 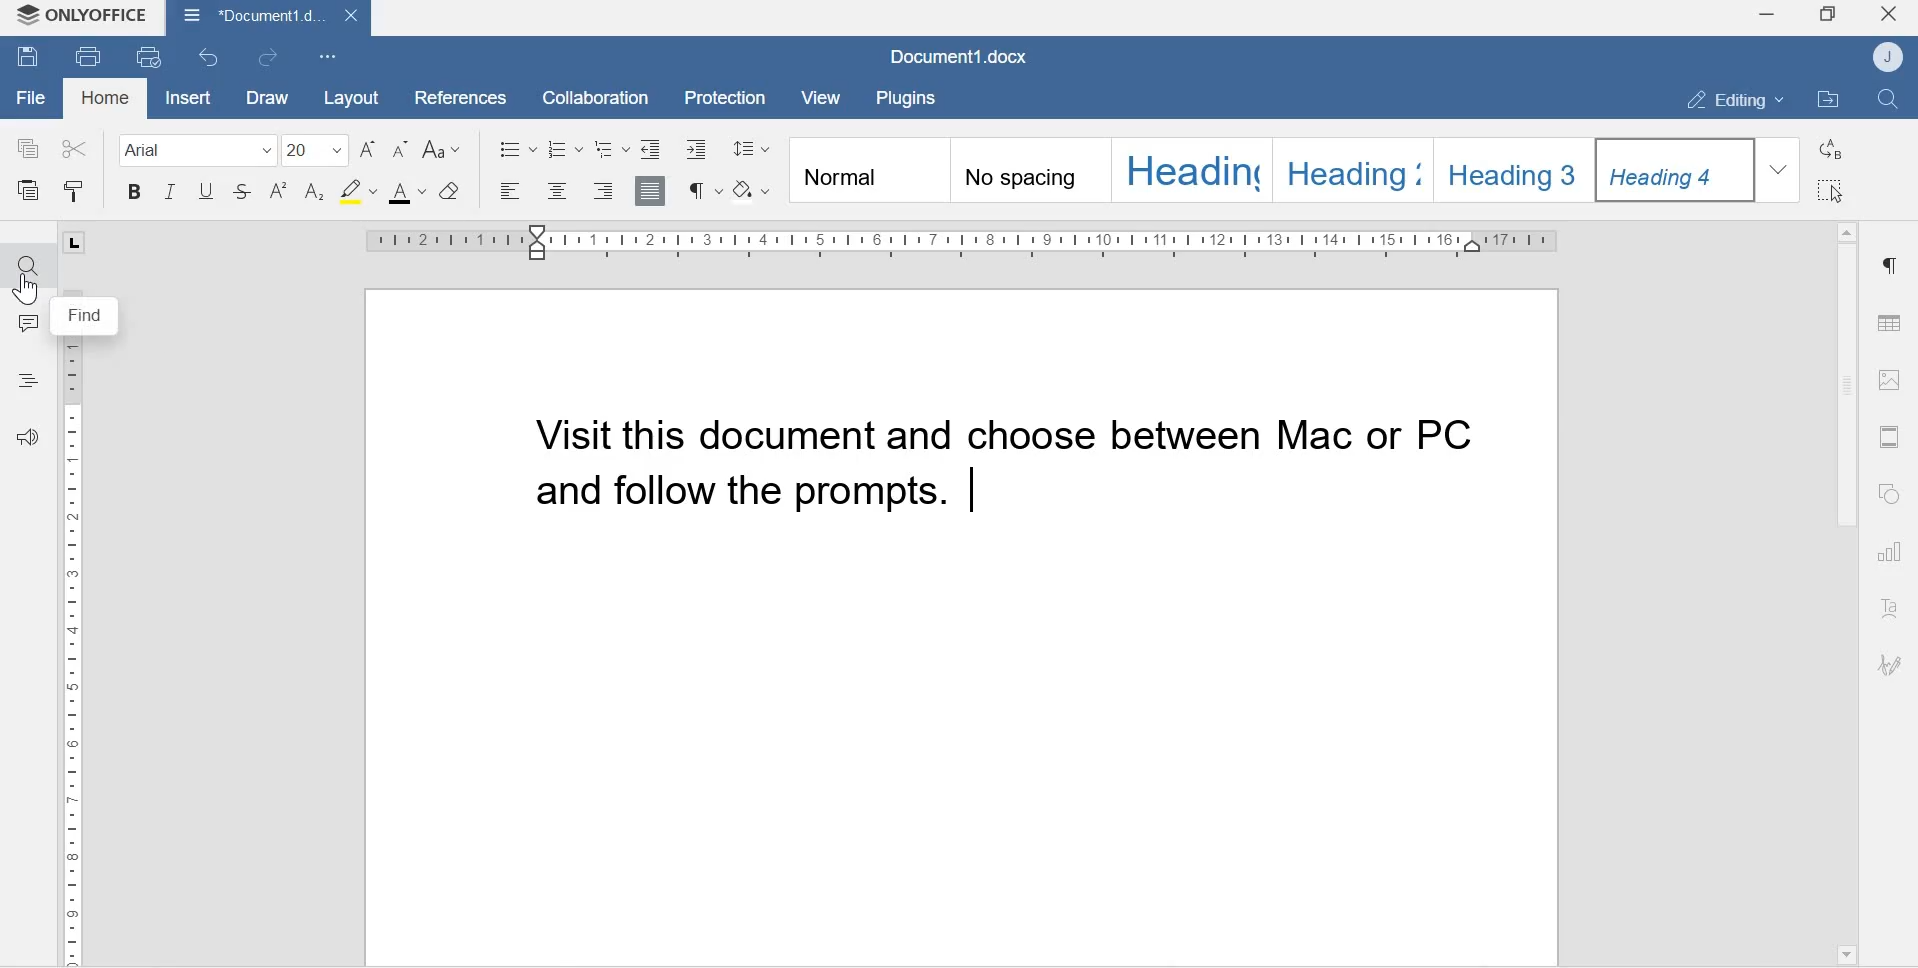 What do you see at coordinates (964, 241) in the screenshot?
I see `Scale` at bounding box center [964, 241].